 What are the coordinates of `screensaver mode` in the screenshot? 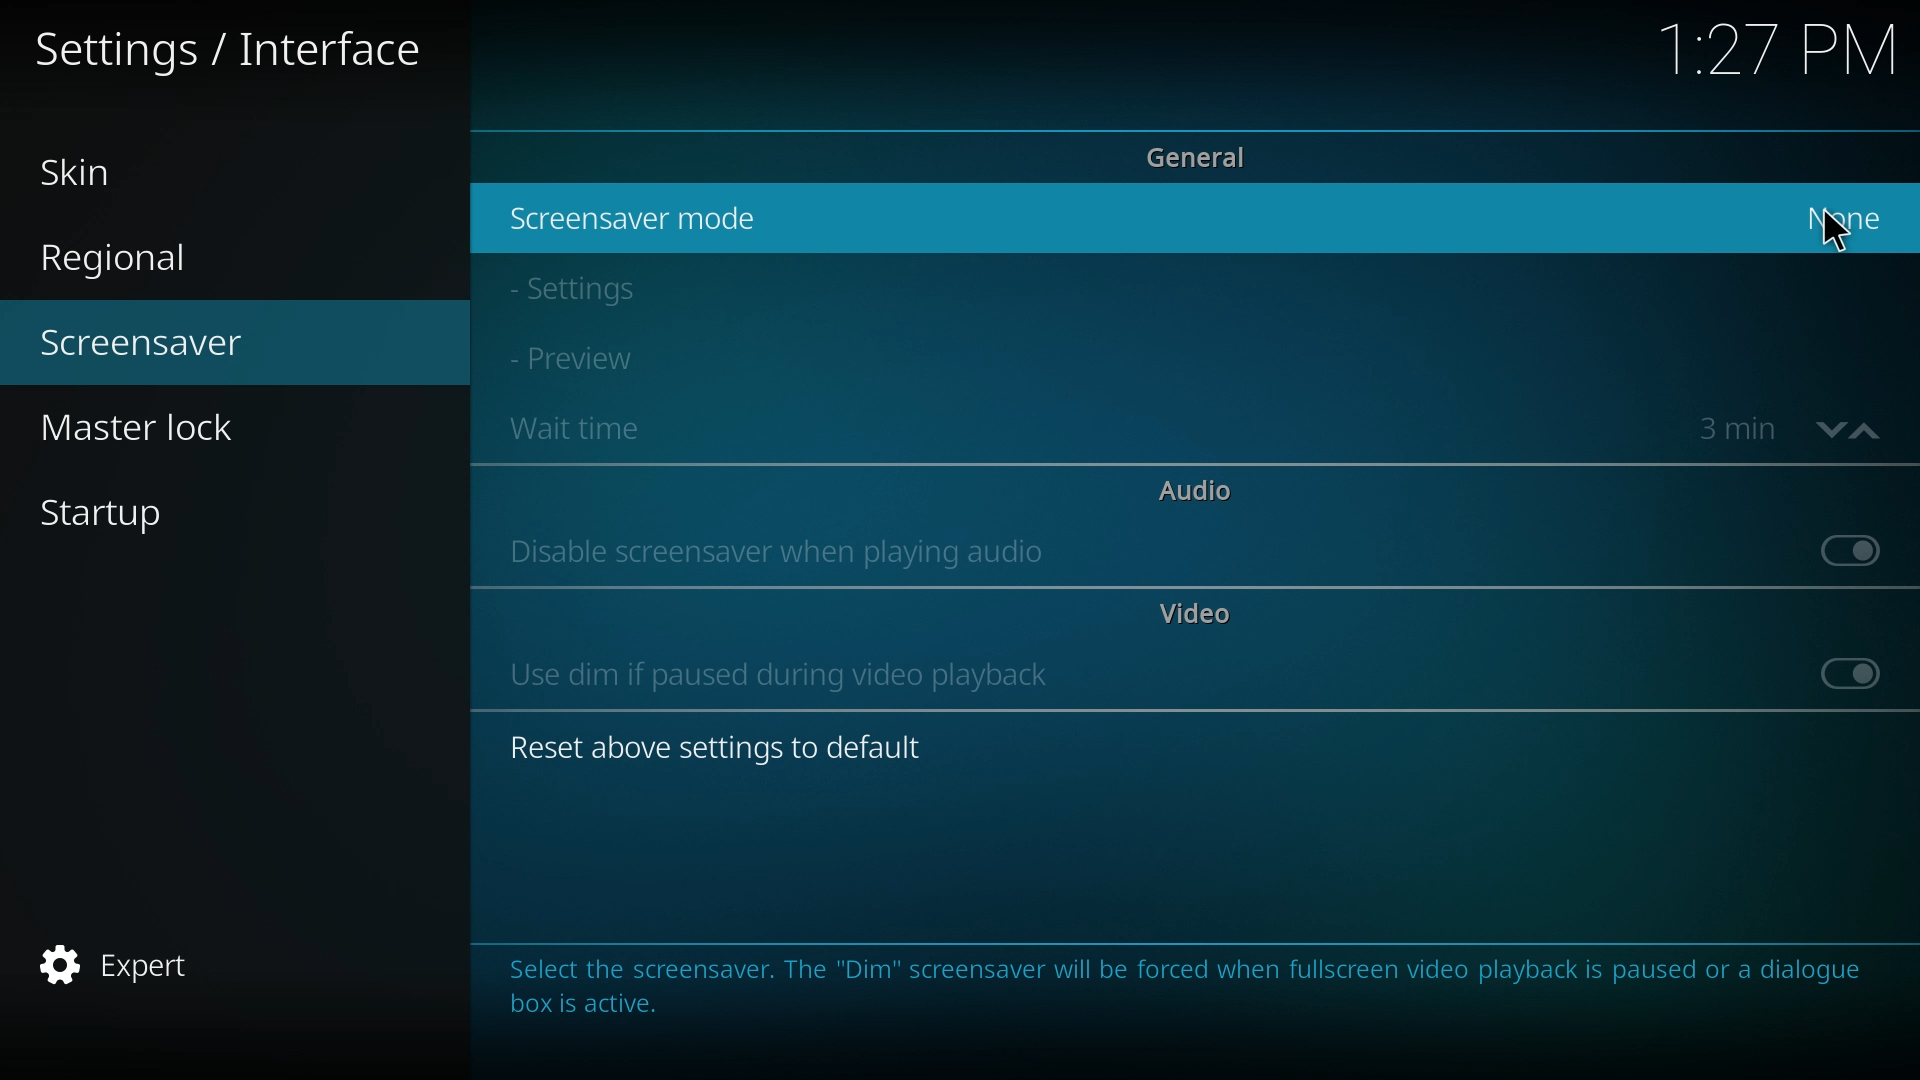 It's located at (637, 218).